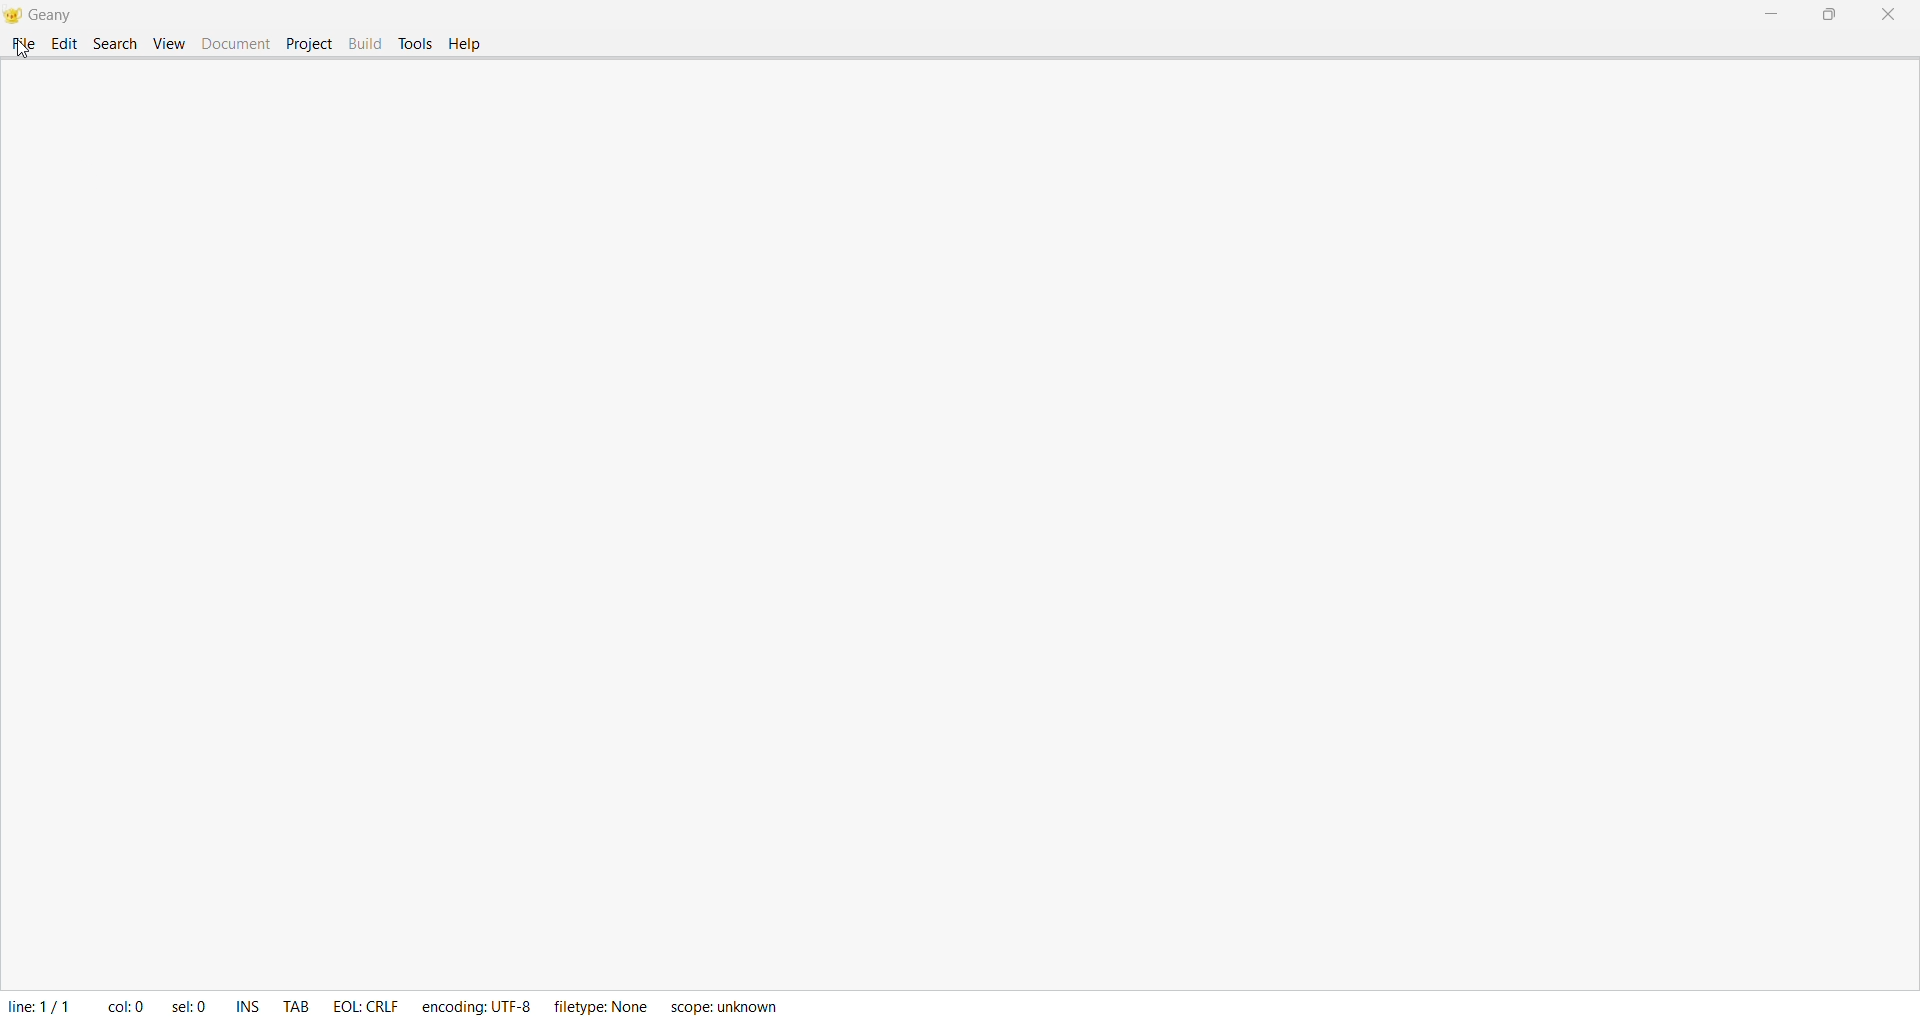  I want to click on INS, so click(244, 1004).